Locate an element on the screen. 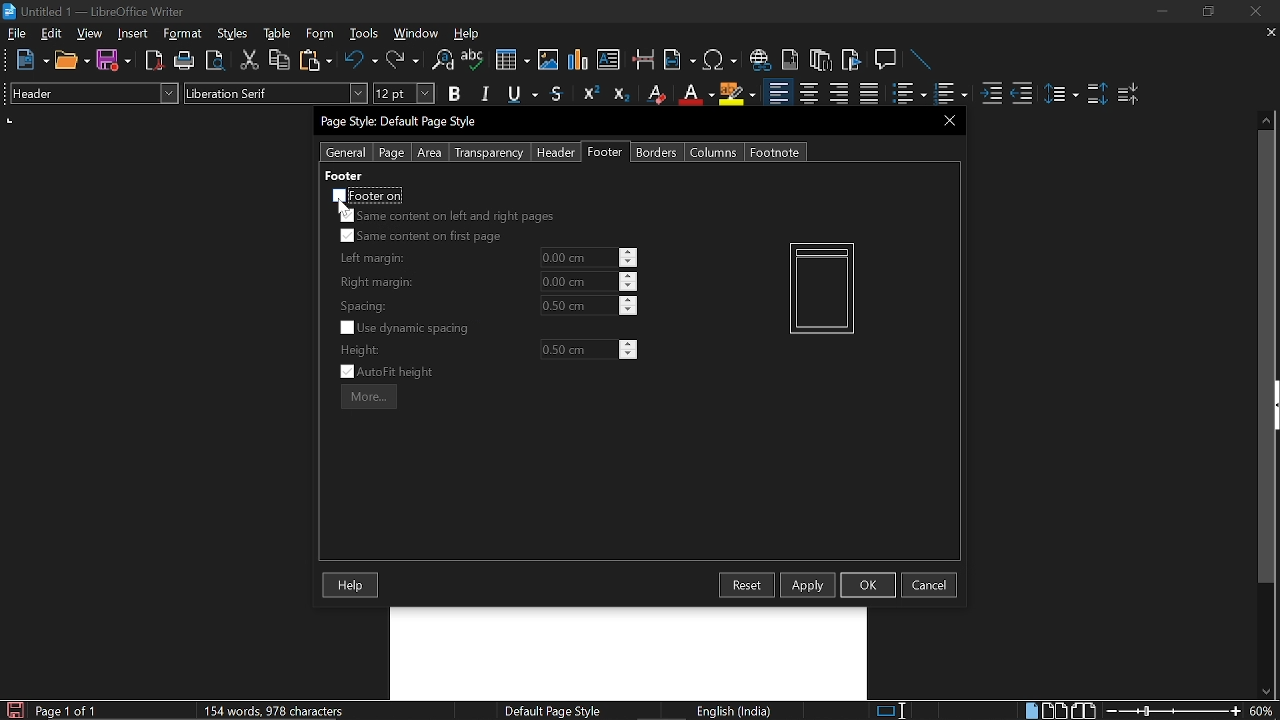 This screenshot has height=720, width=1280. line margin Line margin is located at coordinates (577, 258).